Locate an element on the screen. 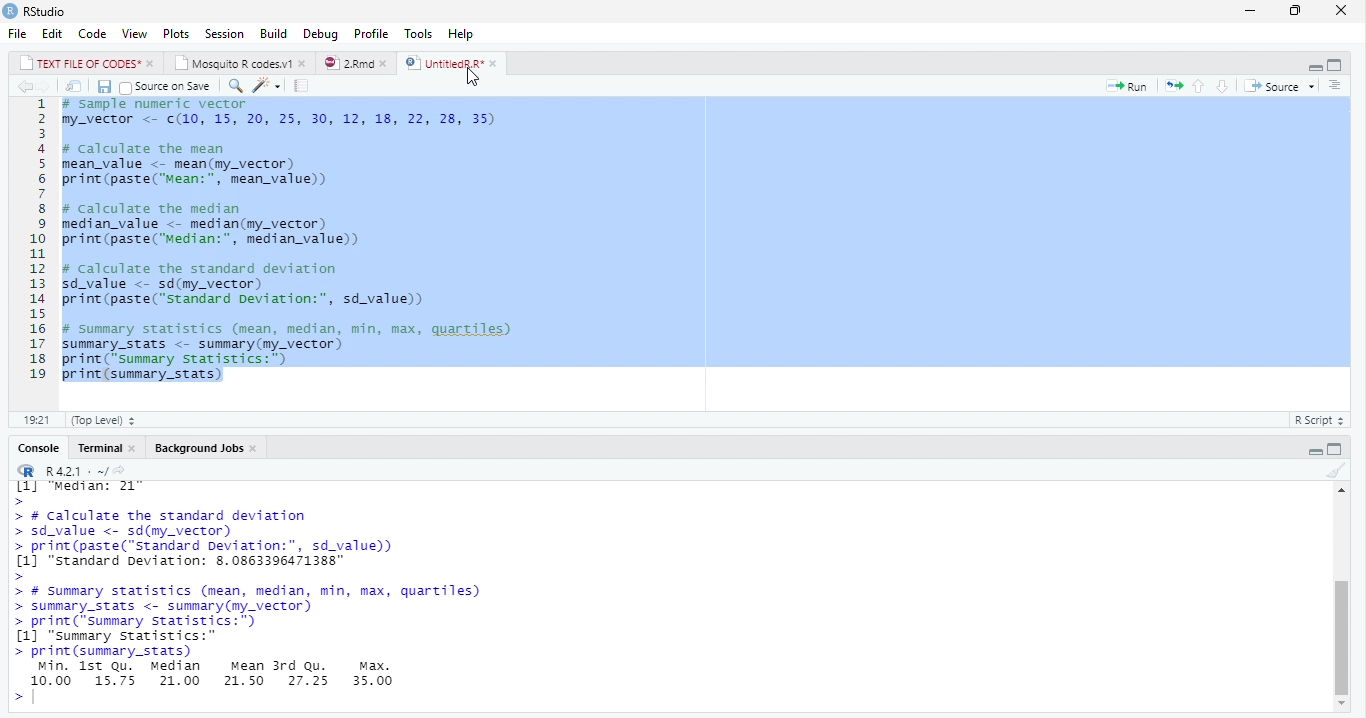  back is located at coordinates (24, 87).